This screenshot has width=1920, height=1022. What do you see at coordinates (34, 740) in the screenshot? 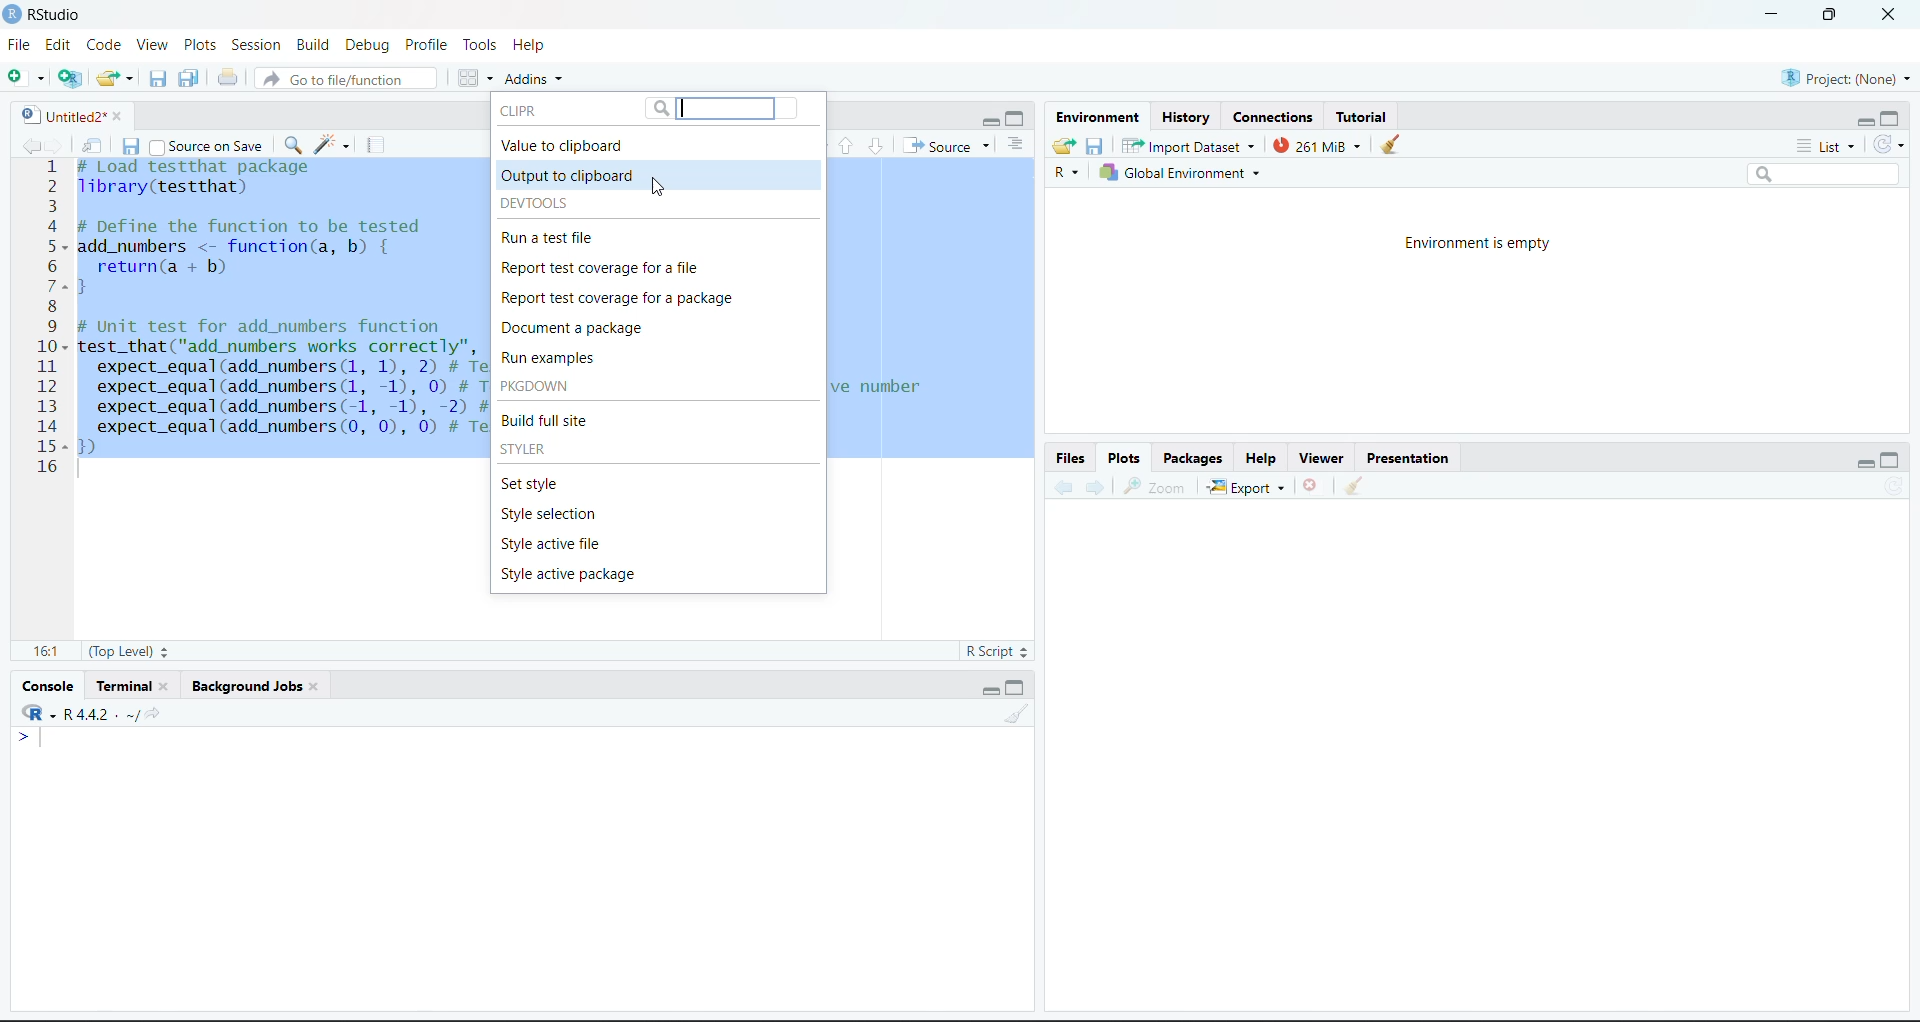
I see `typing cursor` at bounding box center [34, 740].